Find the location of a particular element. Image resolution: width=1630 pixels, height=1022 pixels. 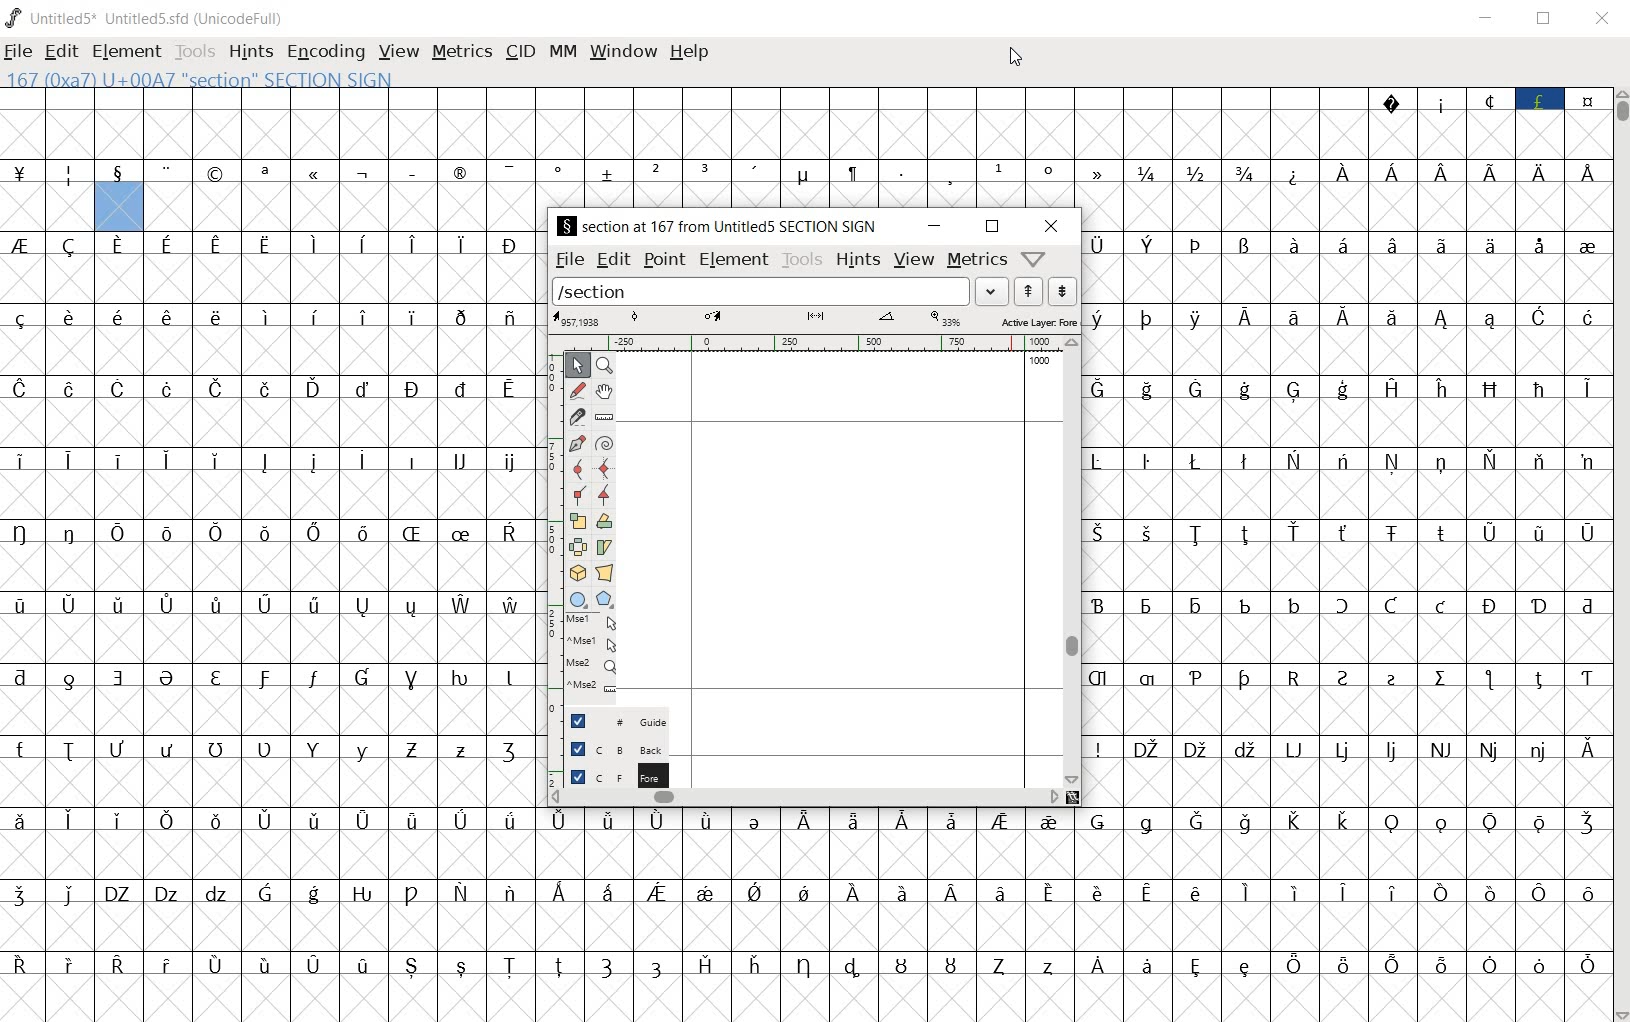

ELEMENT is located at coordinates (127, 52).